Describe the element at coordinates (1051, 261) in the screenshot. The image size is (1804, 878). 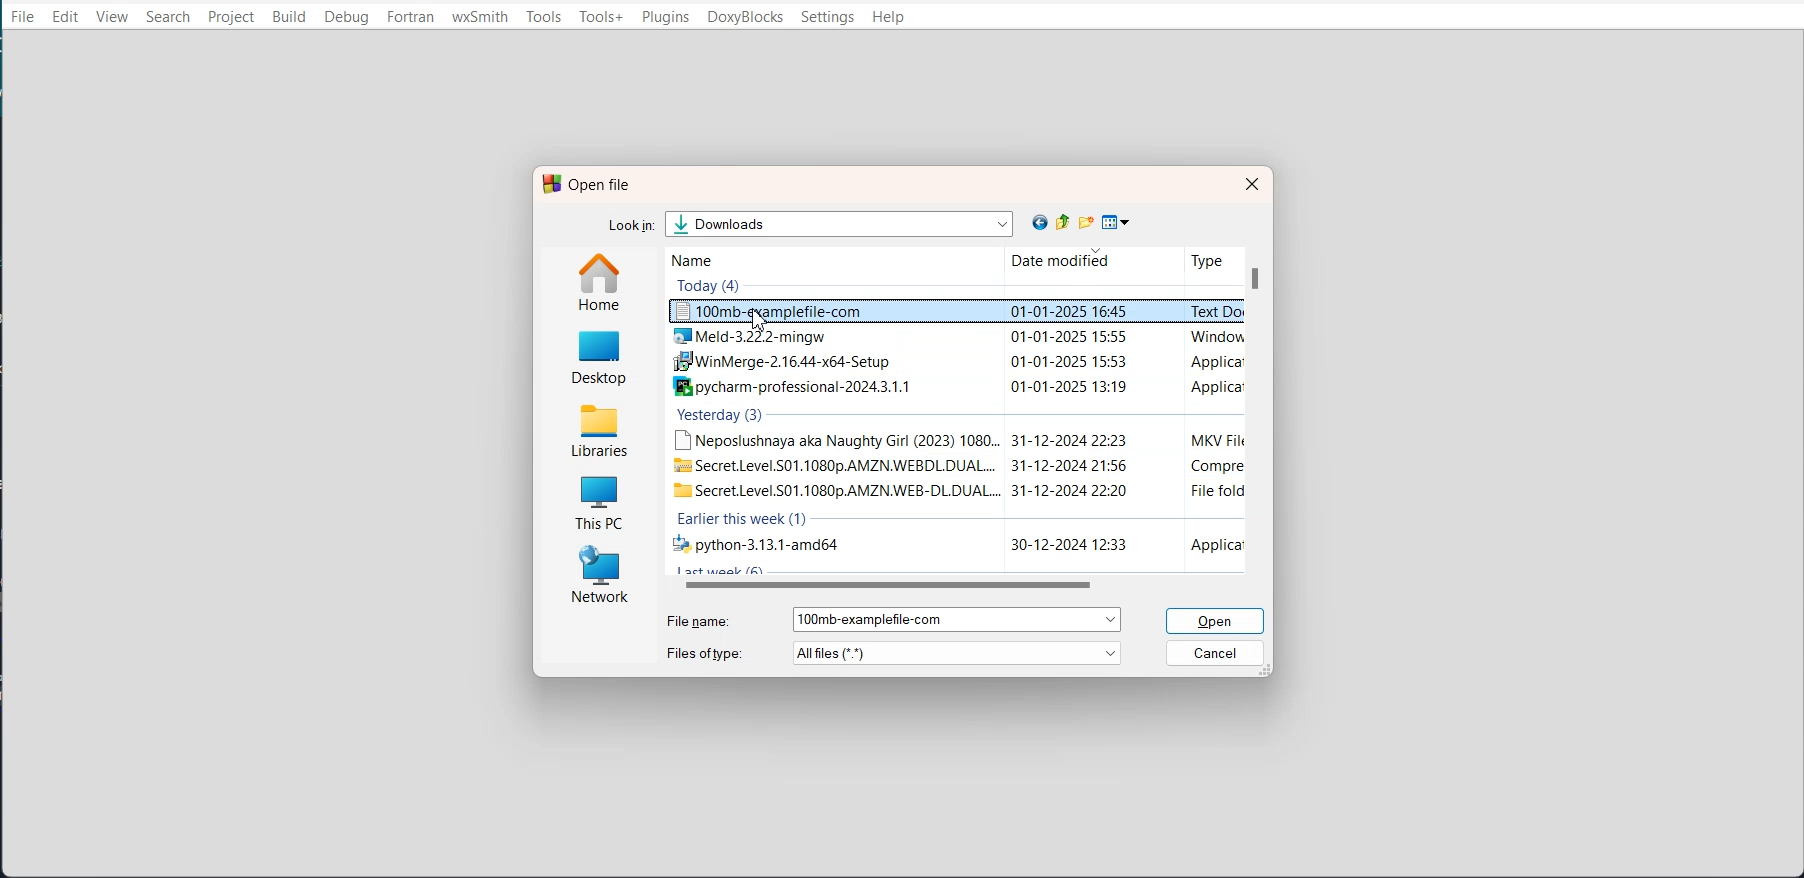
I see `Date modified` at that location.